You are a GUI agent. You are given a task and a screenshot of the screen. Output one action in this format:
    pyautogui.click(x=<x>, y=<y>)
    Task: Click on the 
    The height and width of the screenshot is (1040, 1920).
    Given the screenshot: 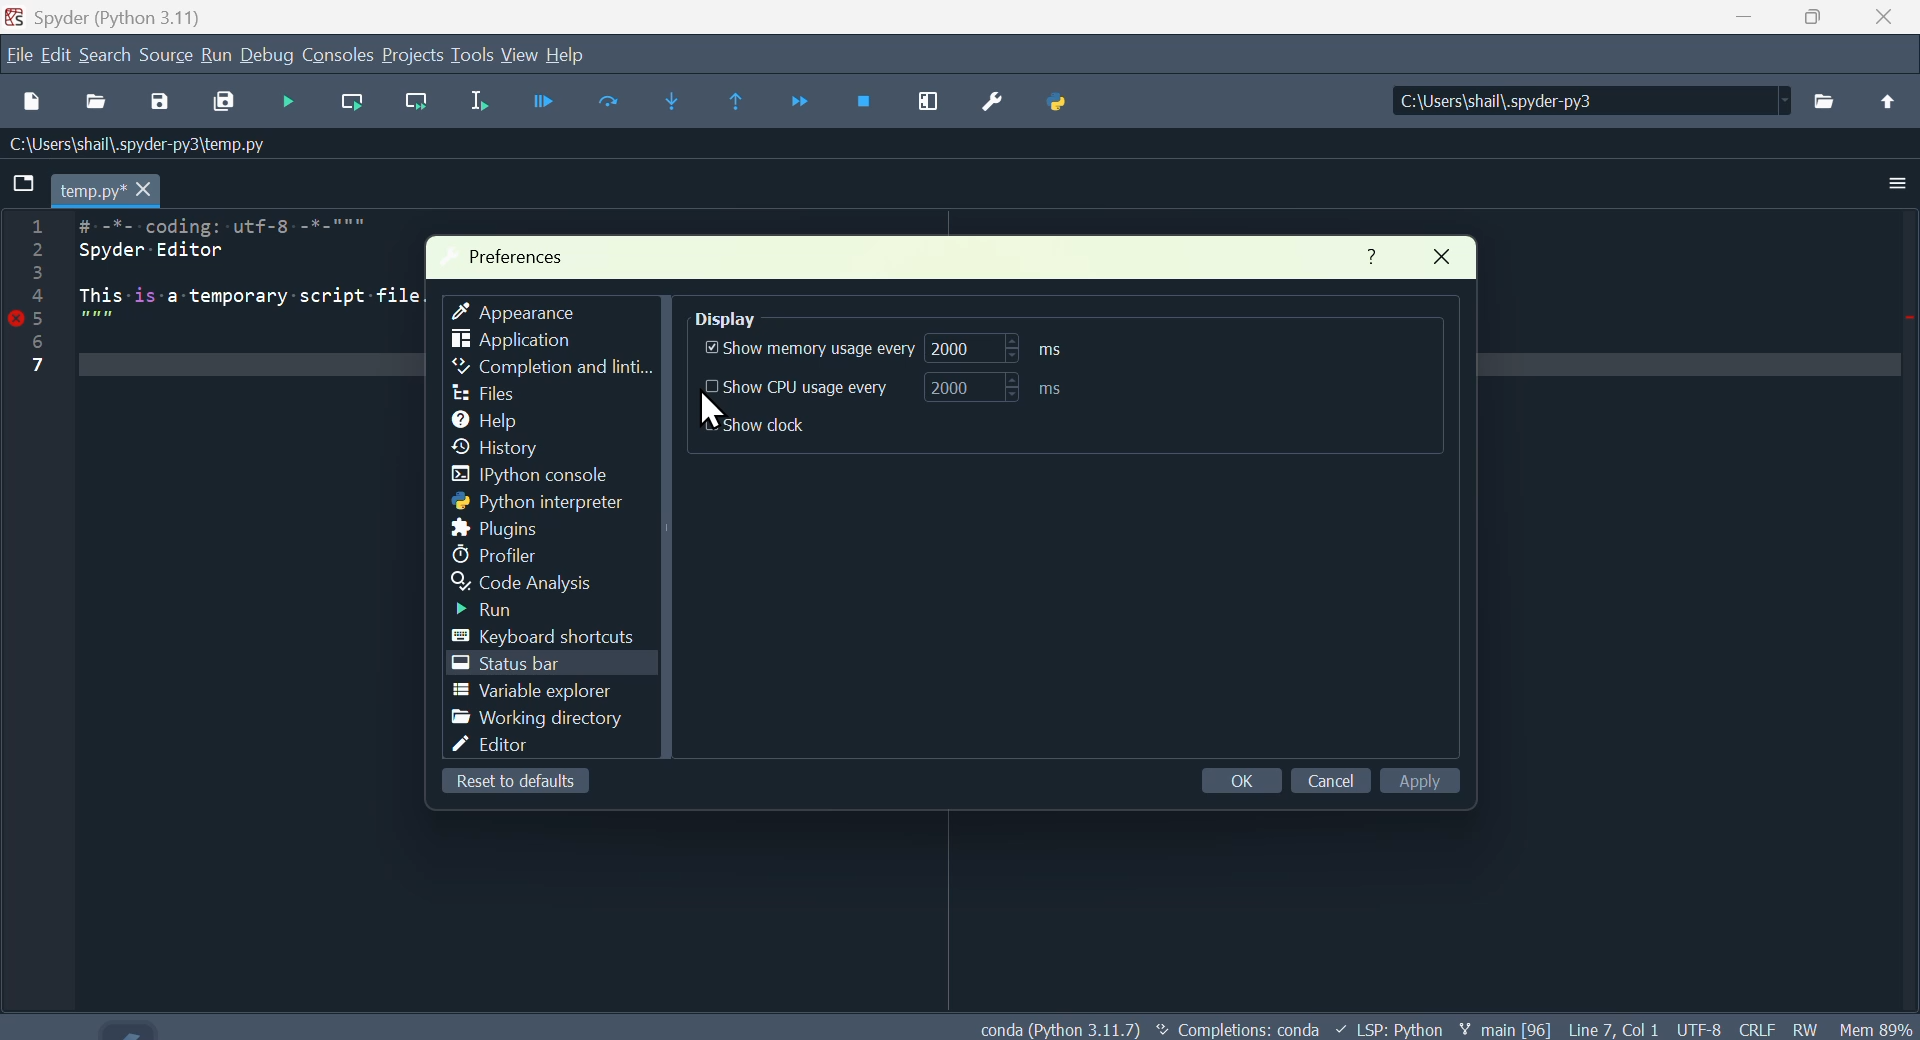 What is the action you would take?
    pyautogui.click(x=57, y=56)
    